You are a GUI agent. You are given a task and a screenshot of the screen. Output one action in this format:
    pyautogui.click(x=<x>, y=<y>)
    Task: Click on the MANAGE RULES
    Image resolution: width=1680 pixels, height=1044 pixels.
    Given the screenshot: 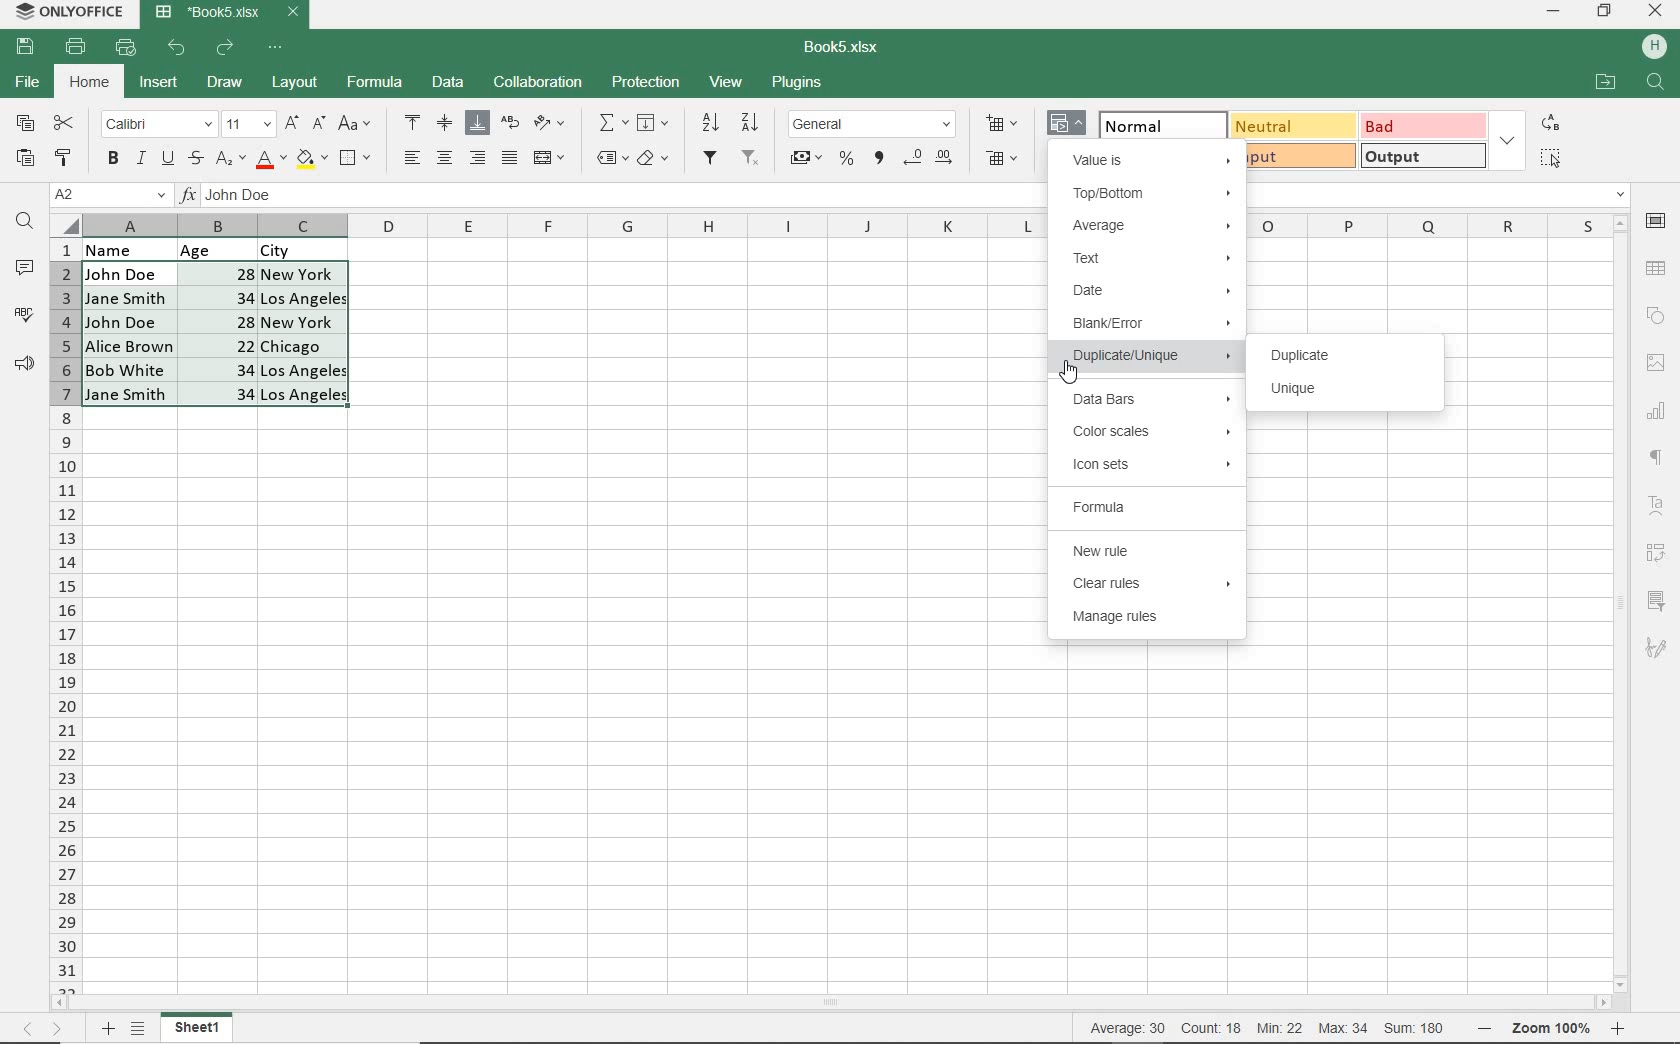 What is the action you would take?
    pyautogui.click(x=1151, y=620)
    